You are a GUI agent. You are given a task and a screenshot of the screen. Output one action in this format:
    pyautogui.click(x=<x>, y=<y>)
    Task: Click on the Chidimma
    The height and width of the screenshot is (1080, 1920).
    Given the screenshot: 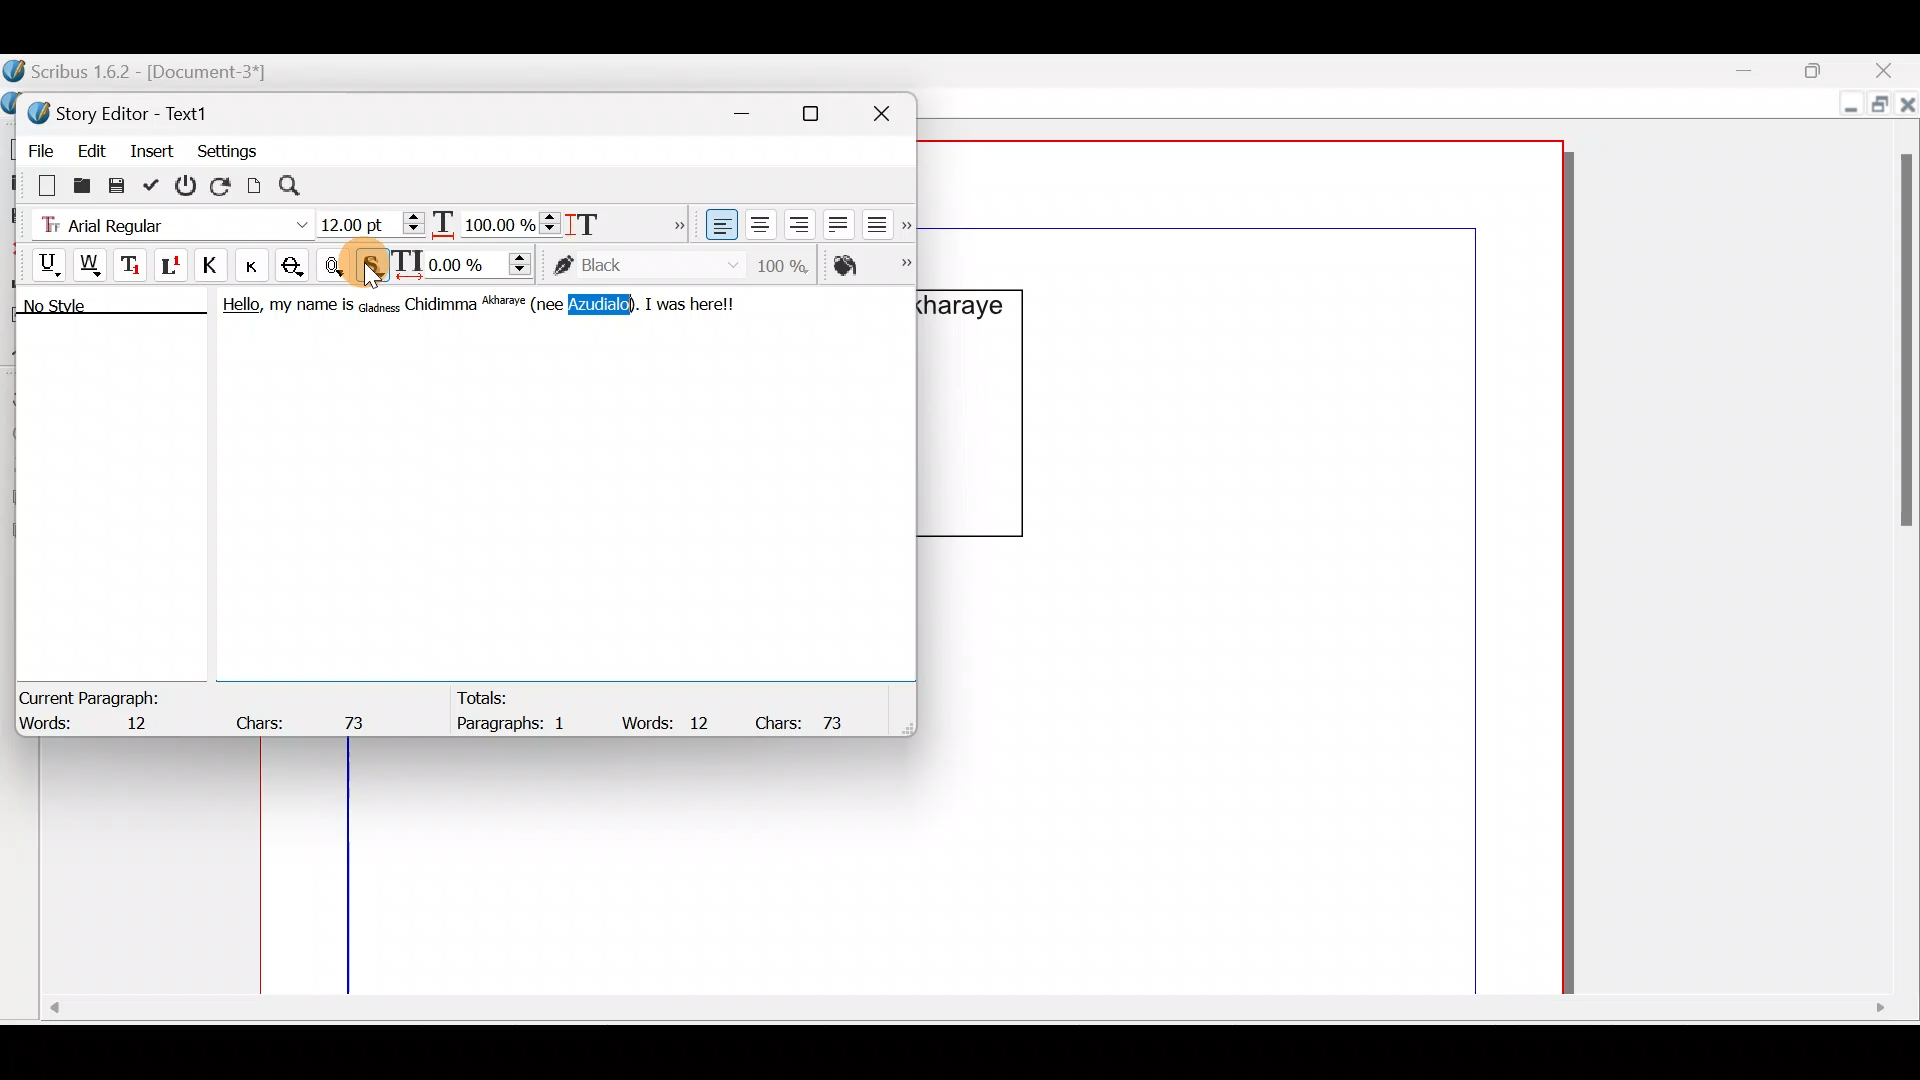 What is the action you would take?
    pyautogui.click(x=442, y=305)
    